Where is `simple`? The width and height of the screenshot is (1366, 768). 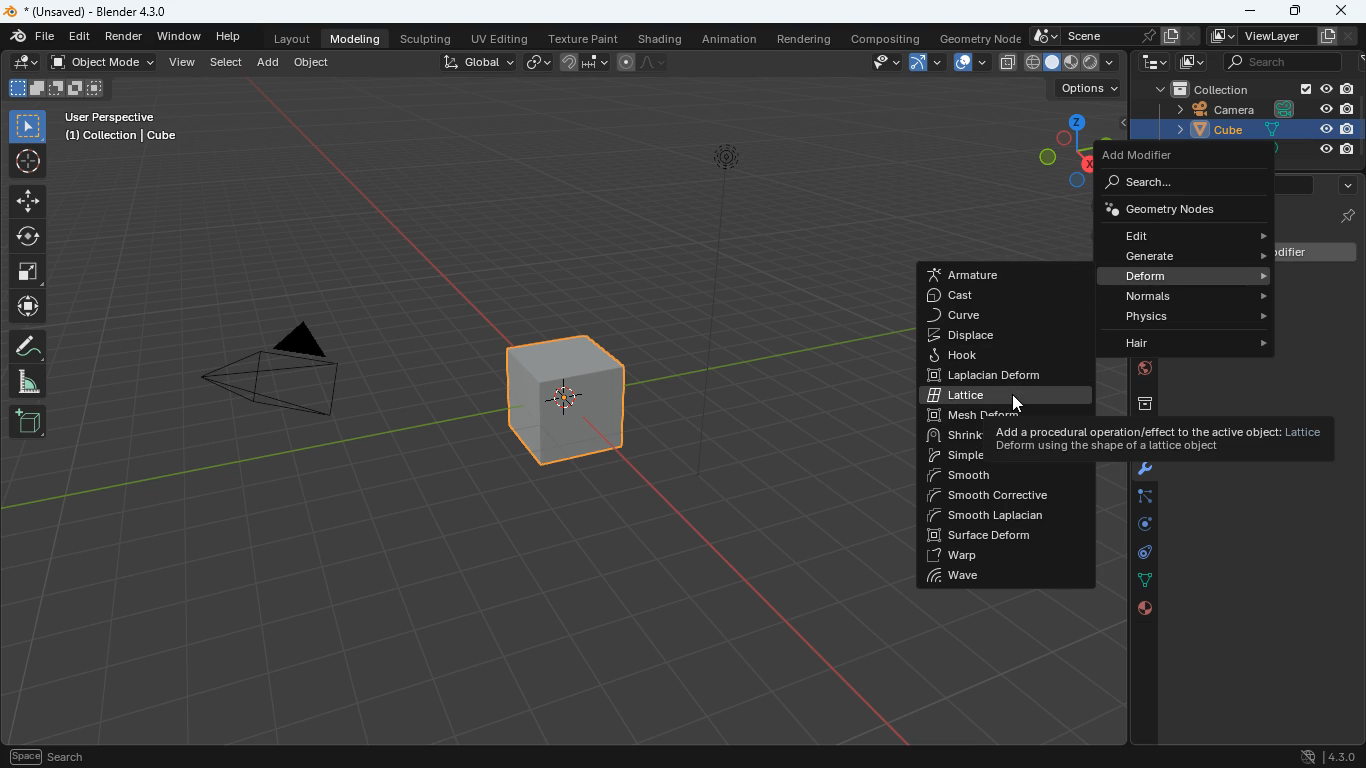
simple is located at coordinates (954, 458).